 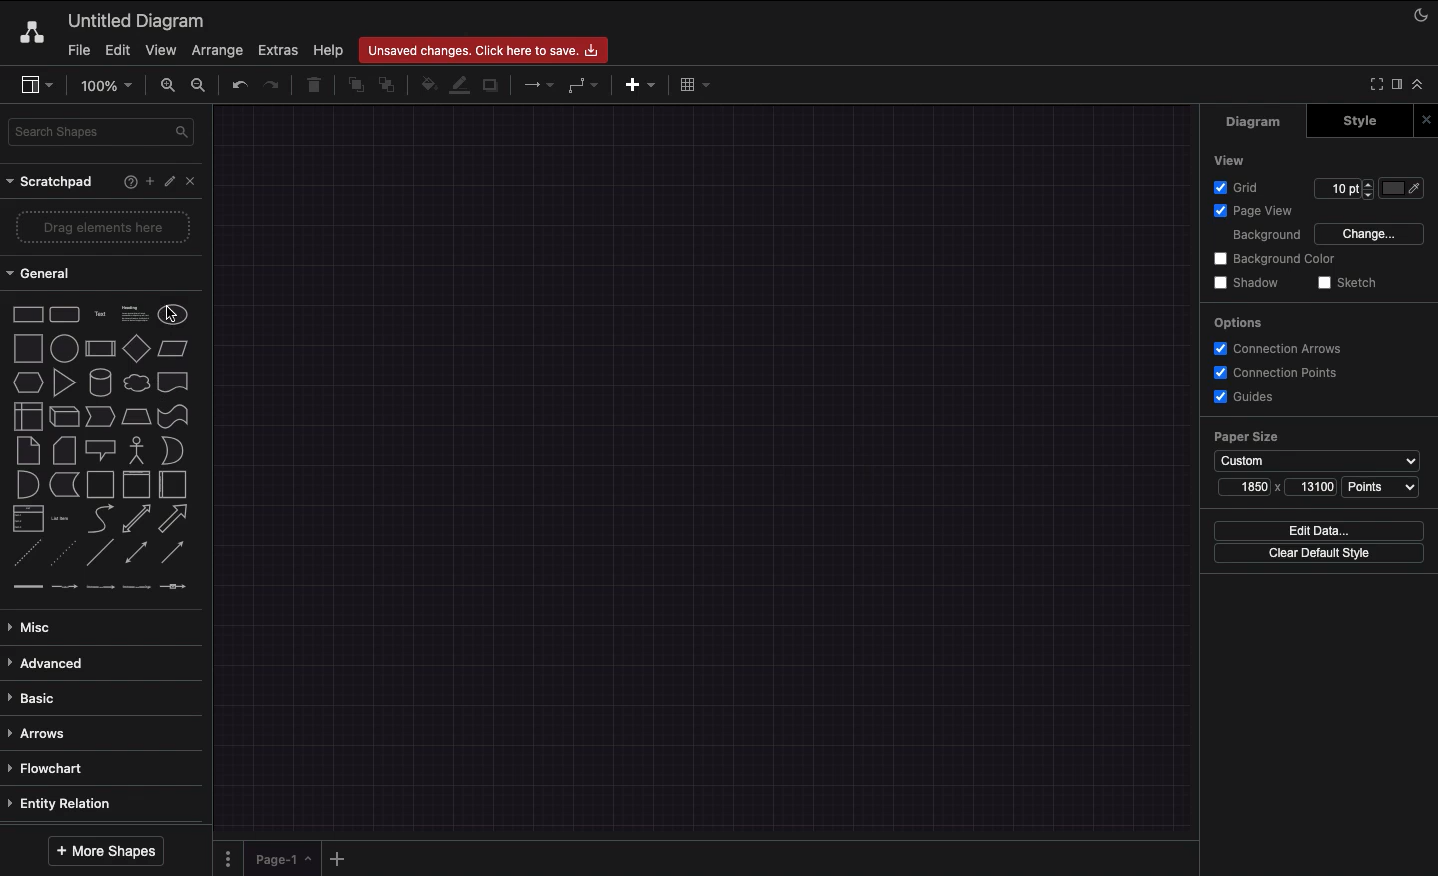 What do you see at coordinates (1342, 186) in the screenshot?
I see `10 pt` at bounding box center [1342, 186].